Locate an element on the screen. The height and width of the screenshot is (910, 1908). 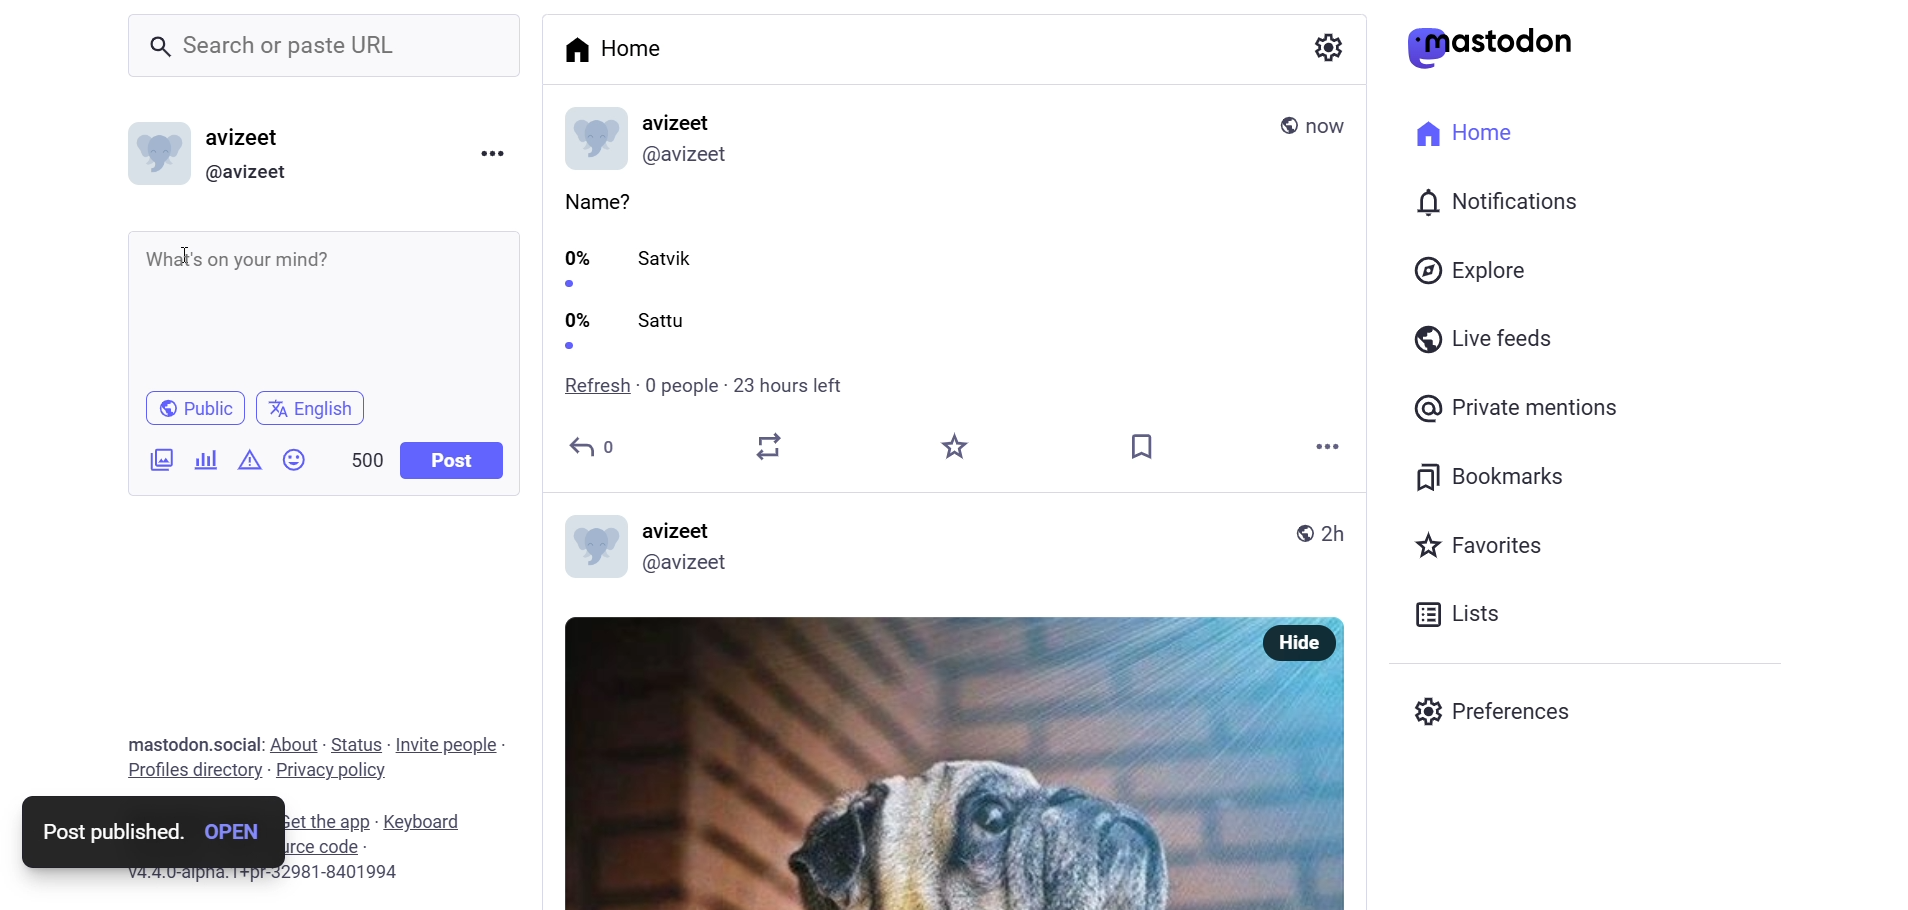
favorite is located at coordinates (950, 447).